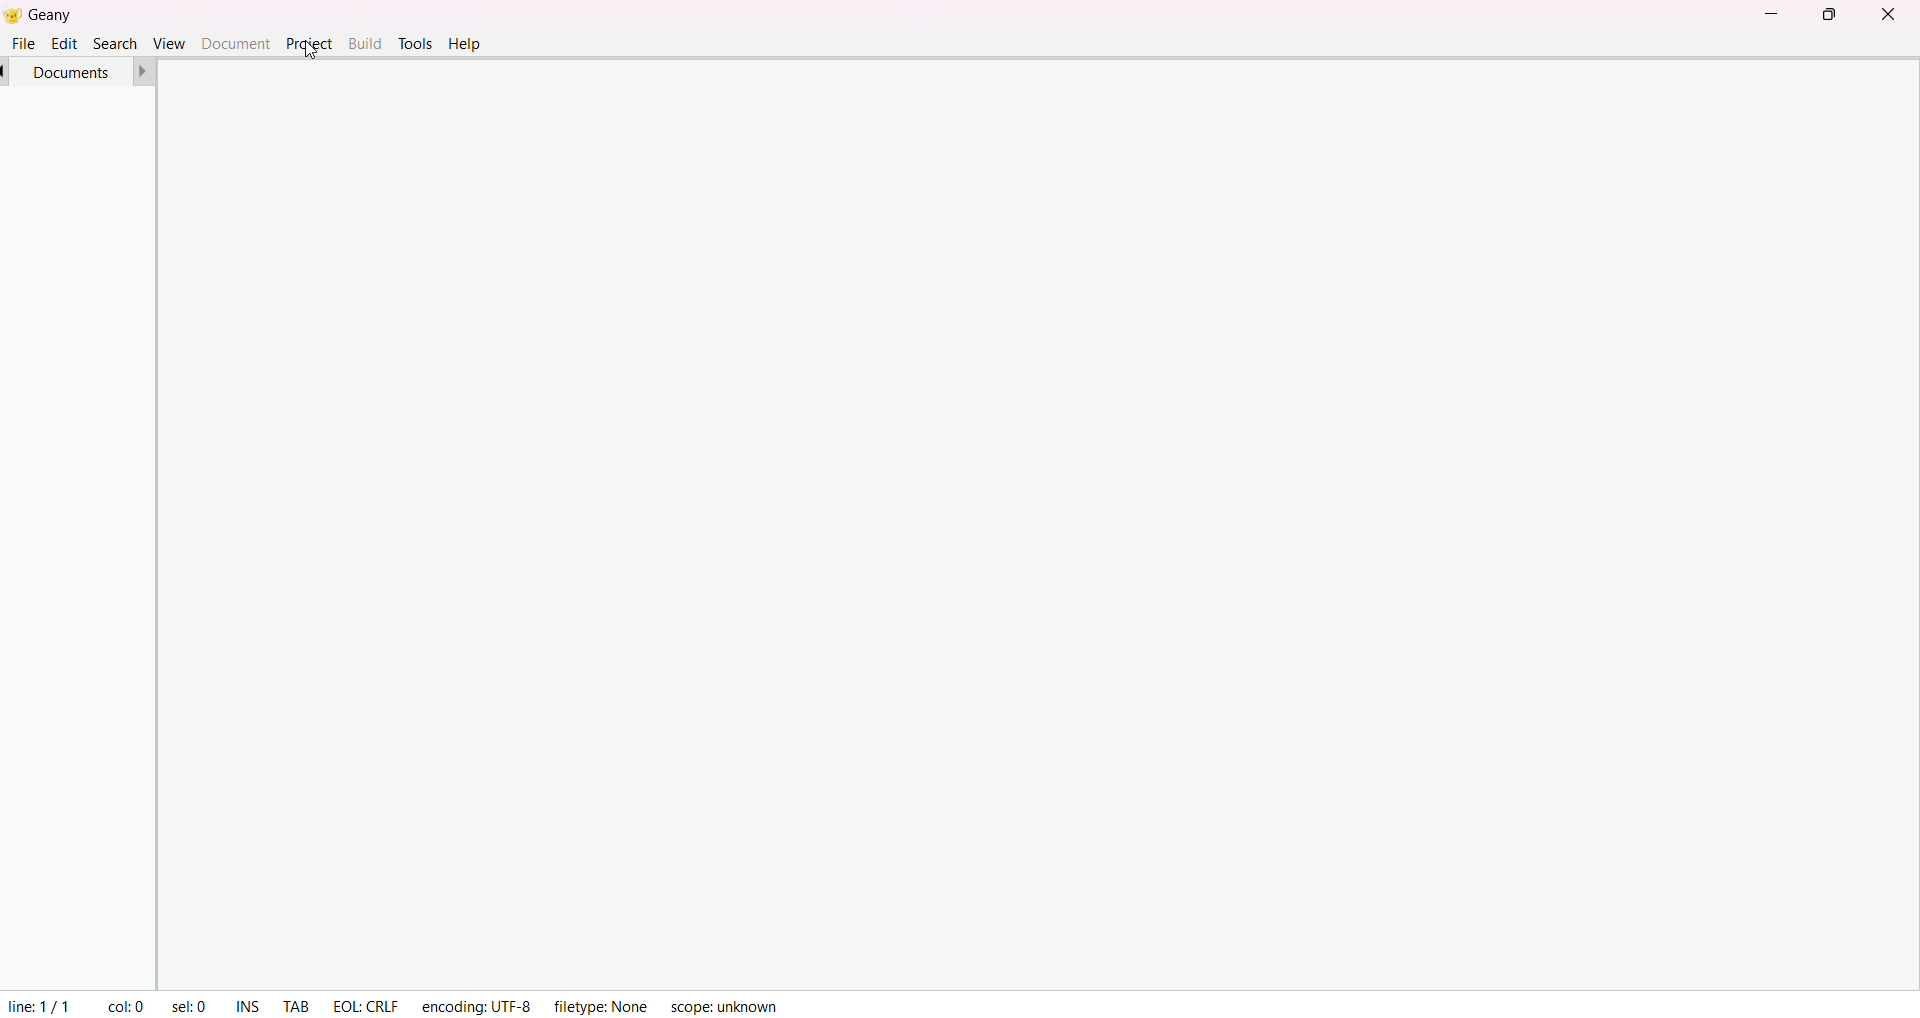  I want to click on line 1/1, so click(37, 1003).